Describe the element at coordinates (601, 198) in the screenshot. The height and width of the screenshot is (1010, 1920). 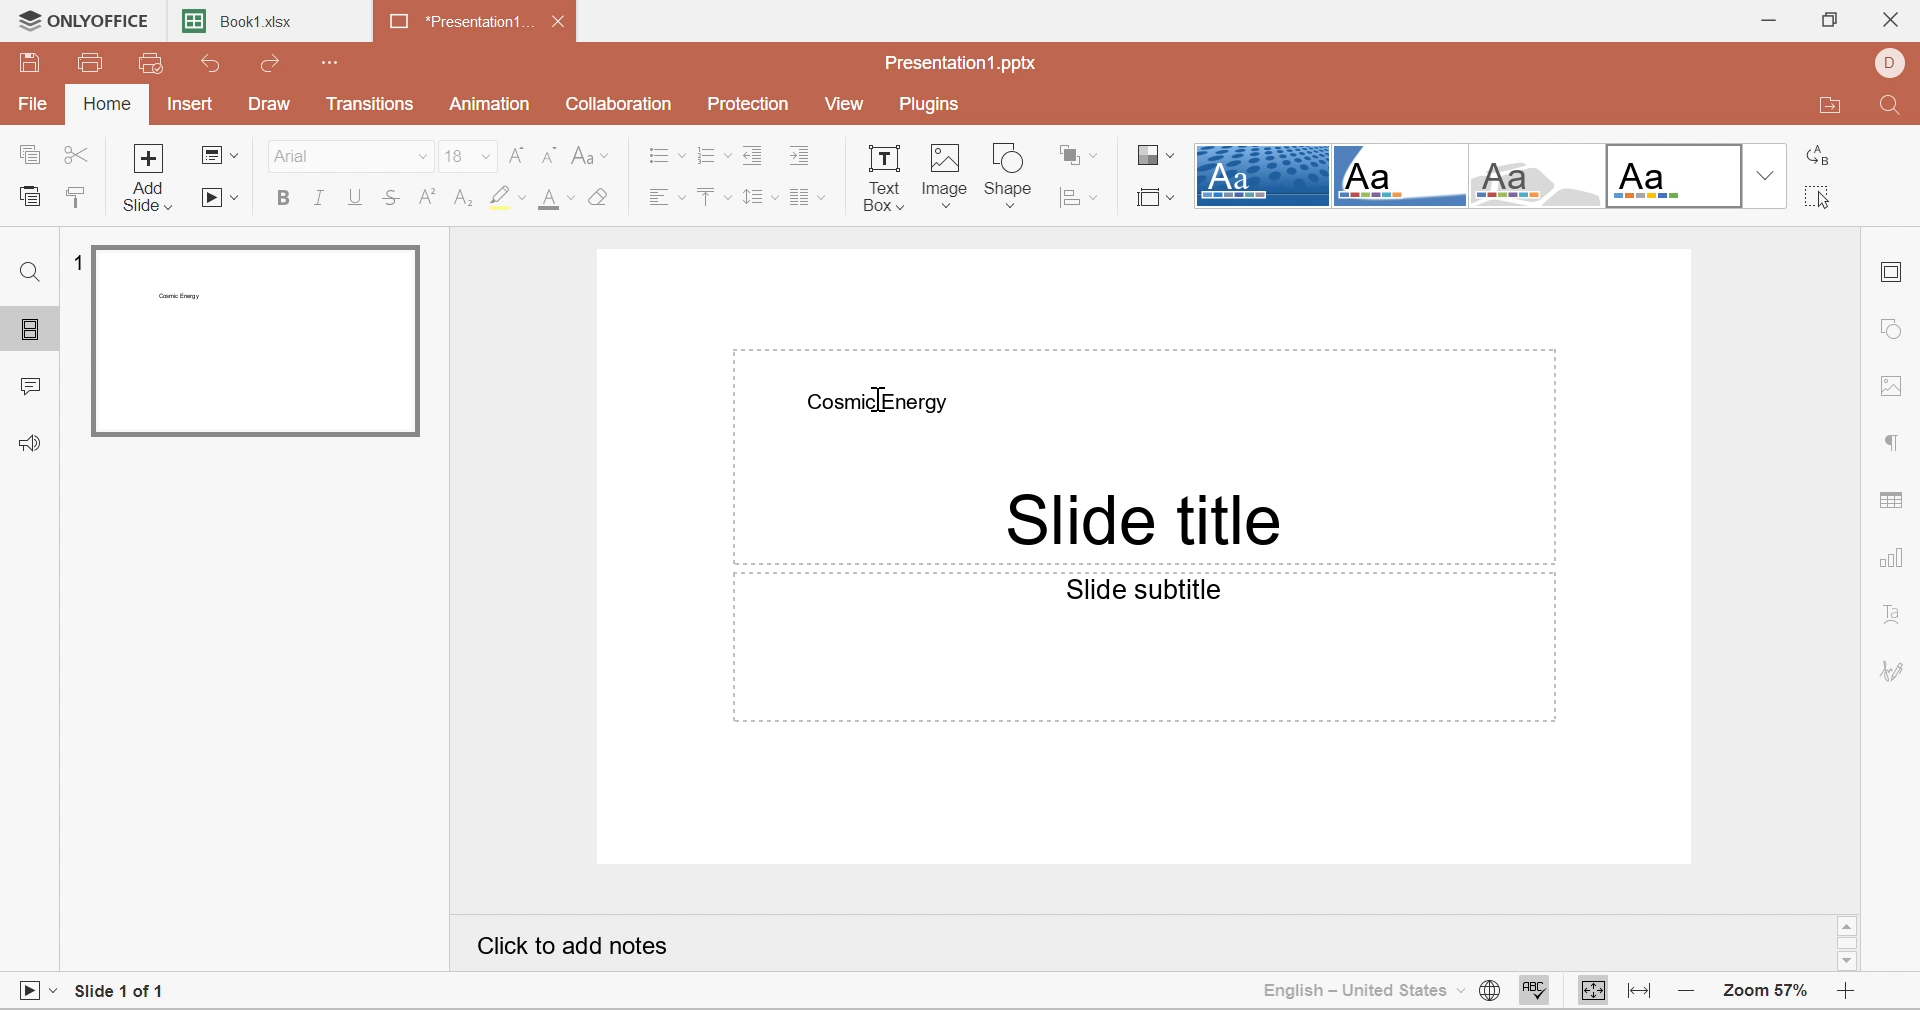
I see `Clear` at that location.